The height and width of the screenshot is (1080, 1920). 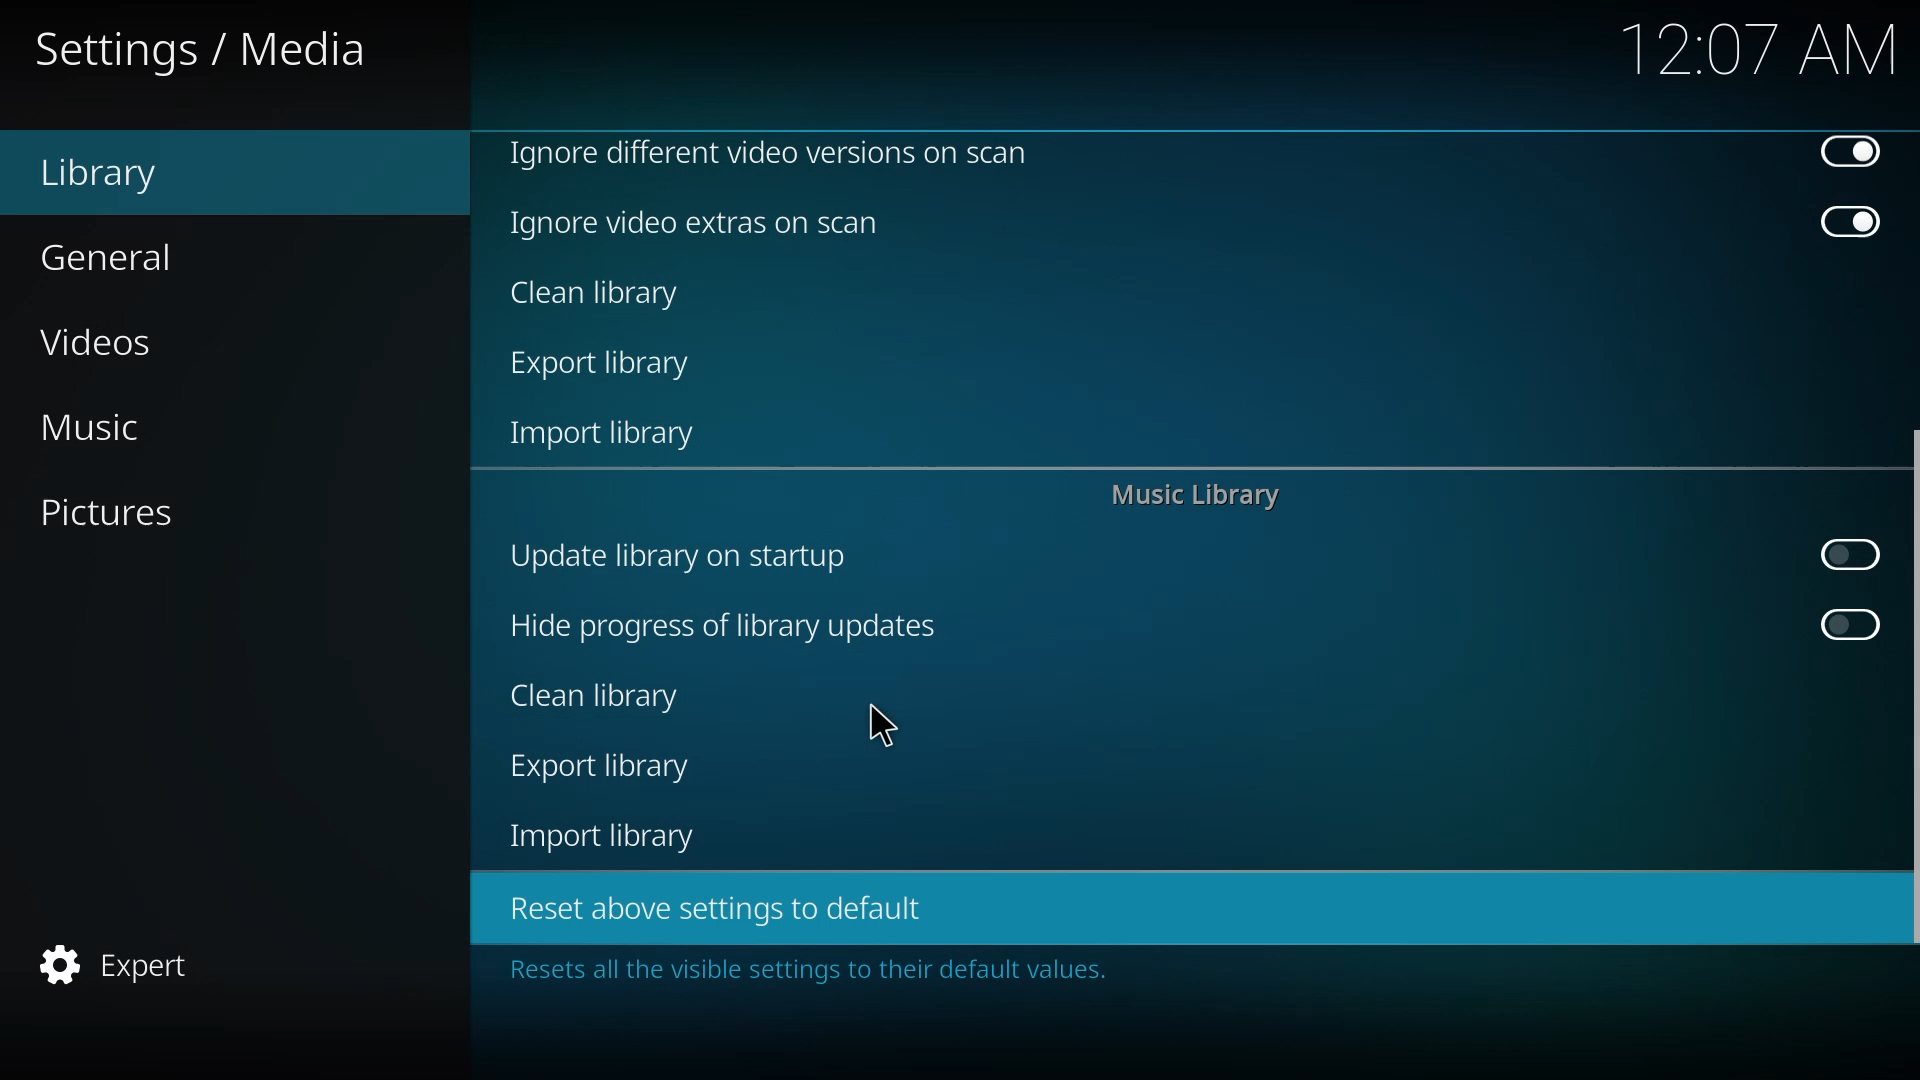 What do you see at coordinates (99, 175) in the screenshot?
I see `library` at bounding box center [99, 175].